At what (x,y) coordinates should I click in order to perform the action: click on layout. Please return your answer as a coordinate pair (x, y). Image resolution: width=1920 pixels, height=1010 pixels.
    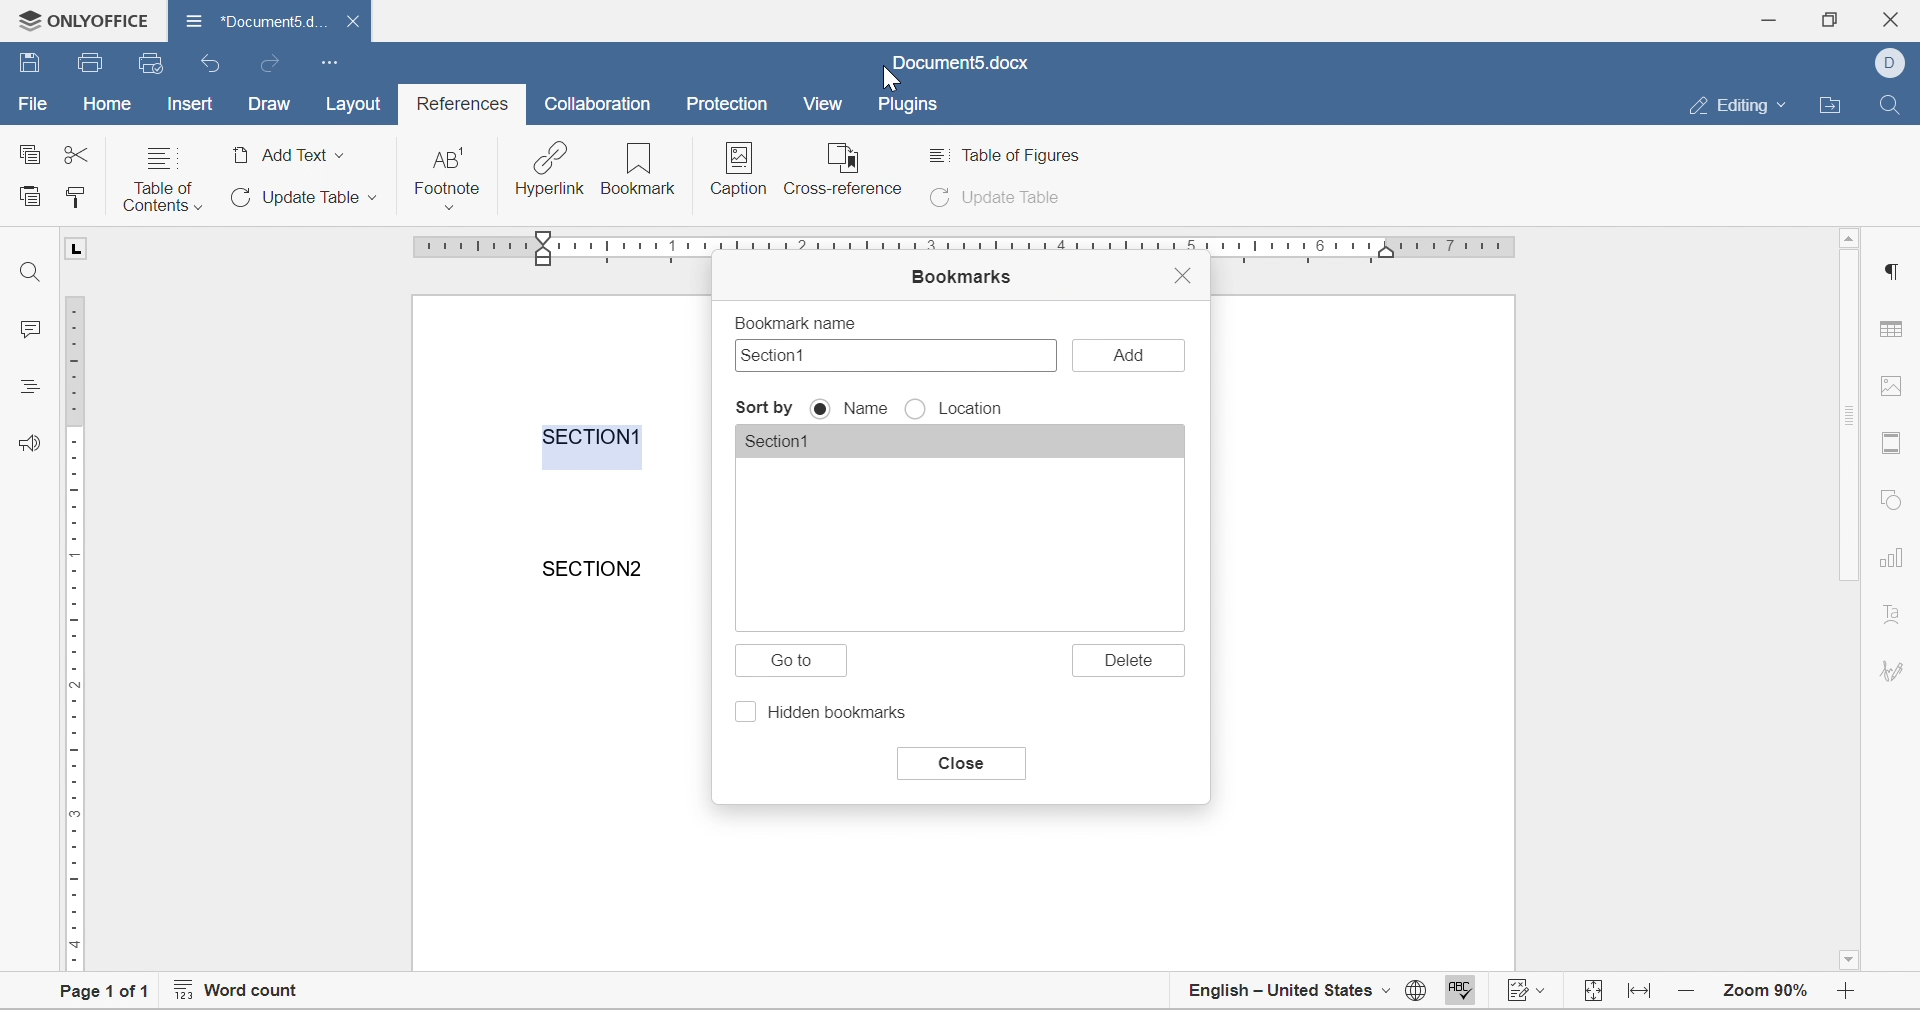
    Looking at the image, I should click on (360, 104).